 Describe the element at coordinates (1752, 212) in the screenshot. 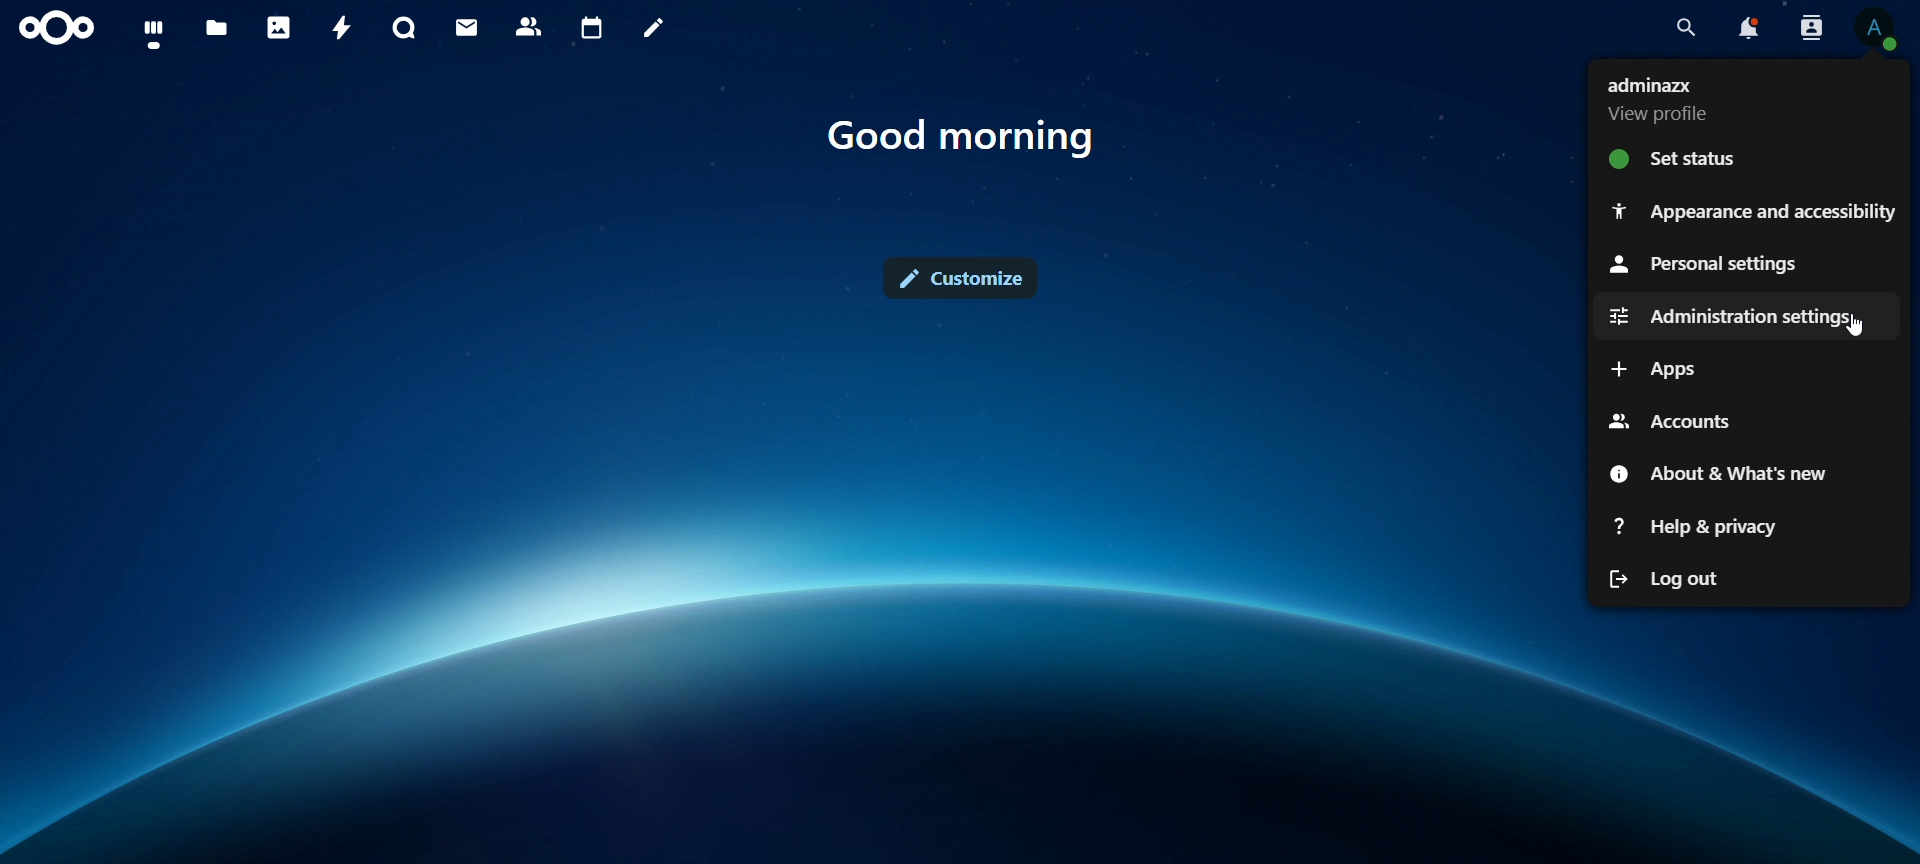

I see `appearance and accessibilty` at that location.